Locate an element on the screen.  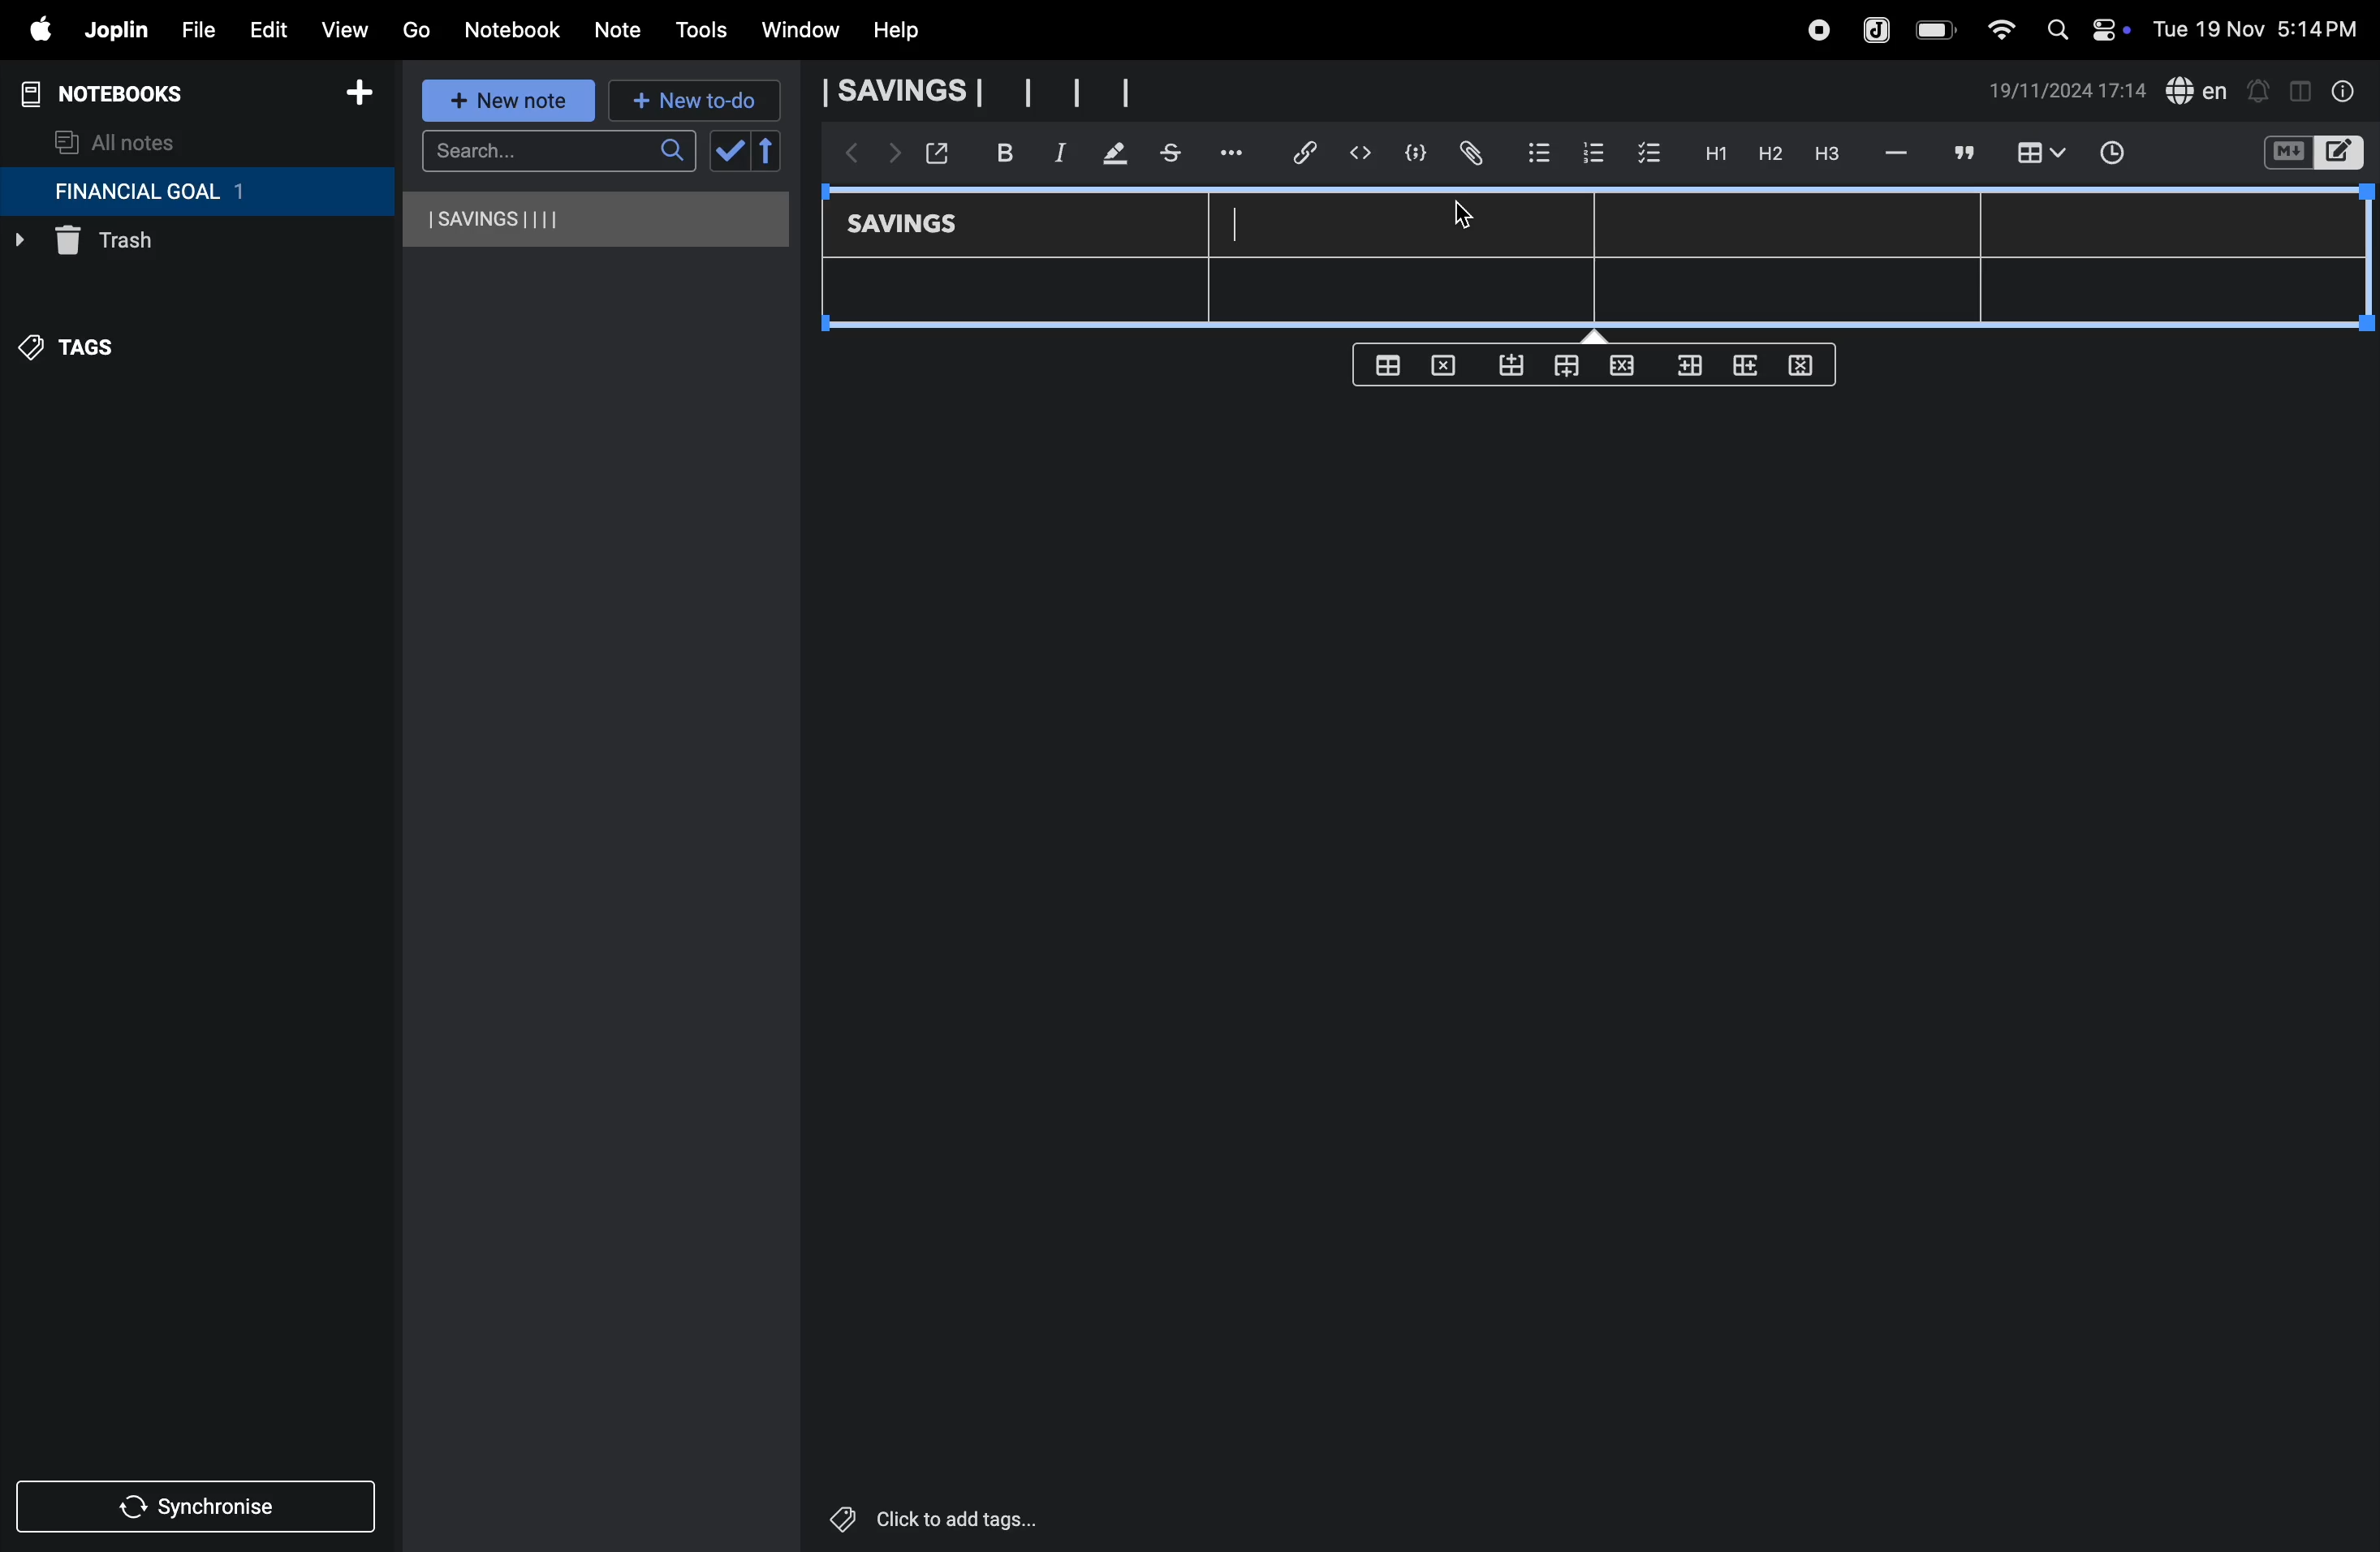
apple widgets is located at coordinates (2083, 27).